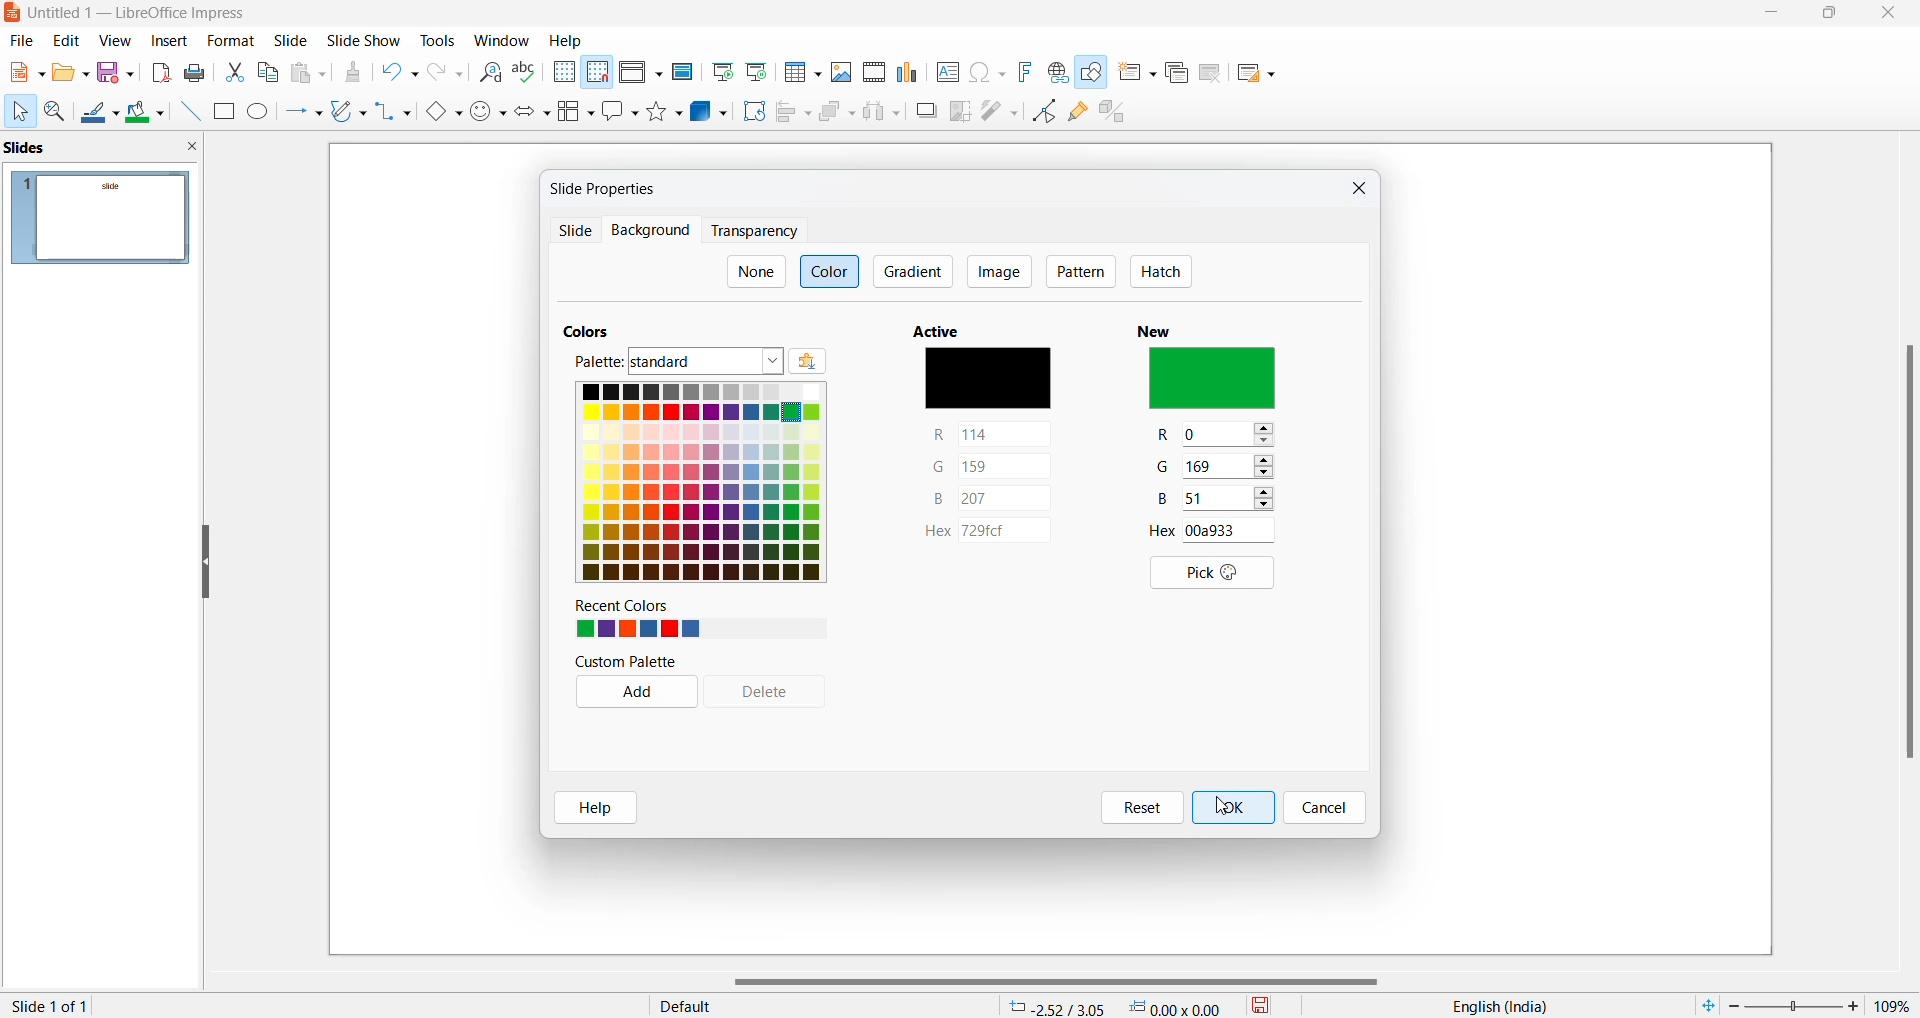  What do you see at coordinates (303, 113) in the screenshot?
I see `line and arrows ` at bounding box center [303, 113].